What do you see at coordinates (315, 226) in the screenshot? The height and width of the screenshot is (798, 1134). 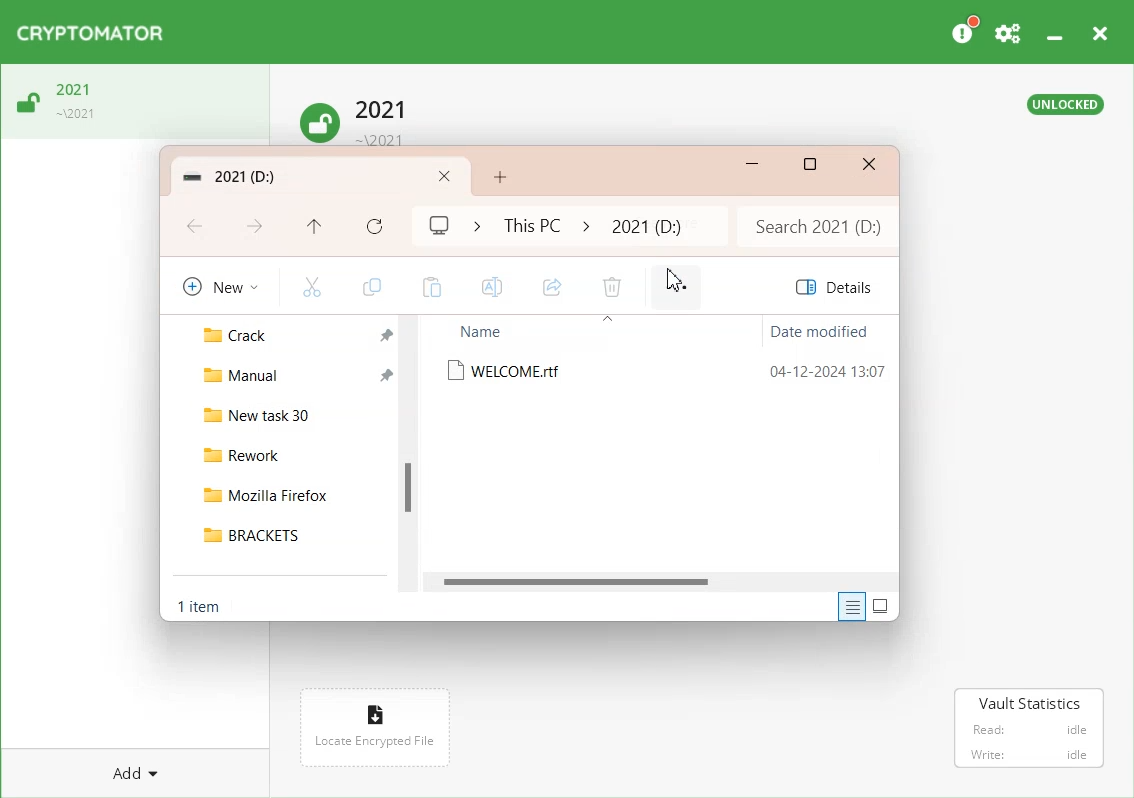 I see `Up to This PC` at bounding box center [315, 226].